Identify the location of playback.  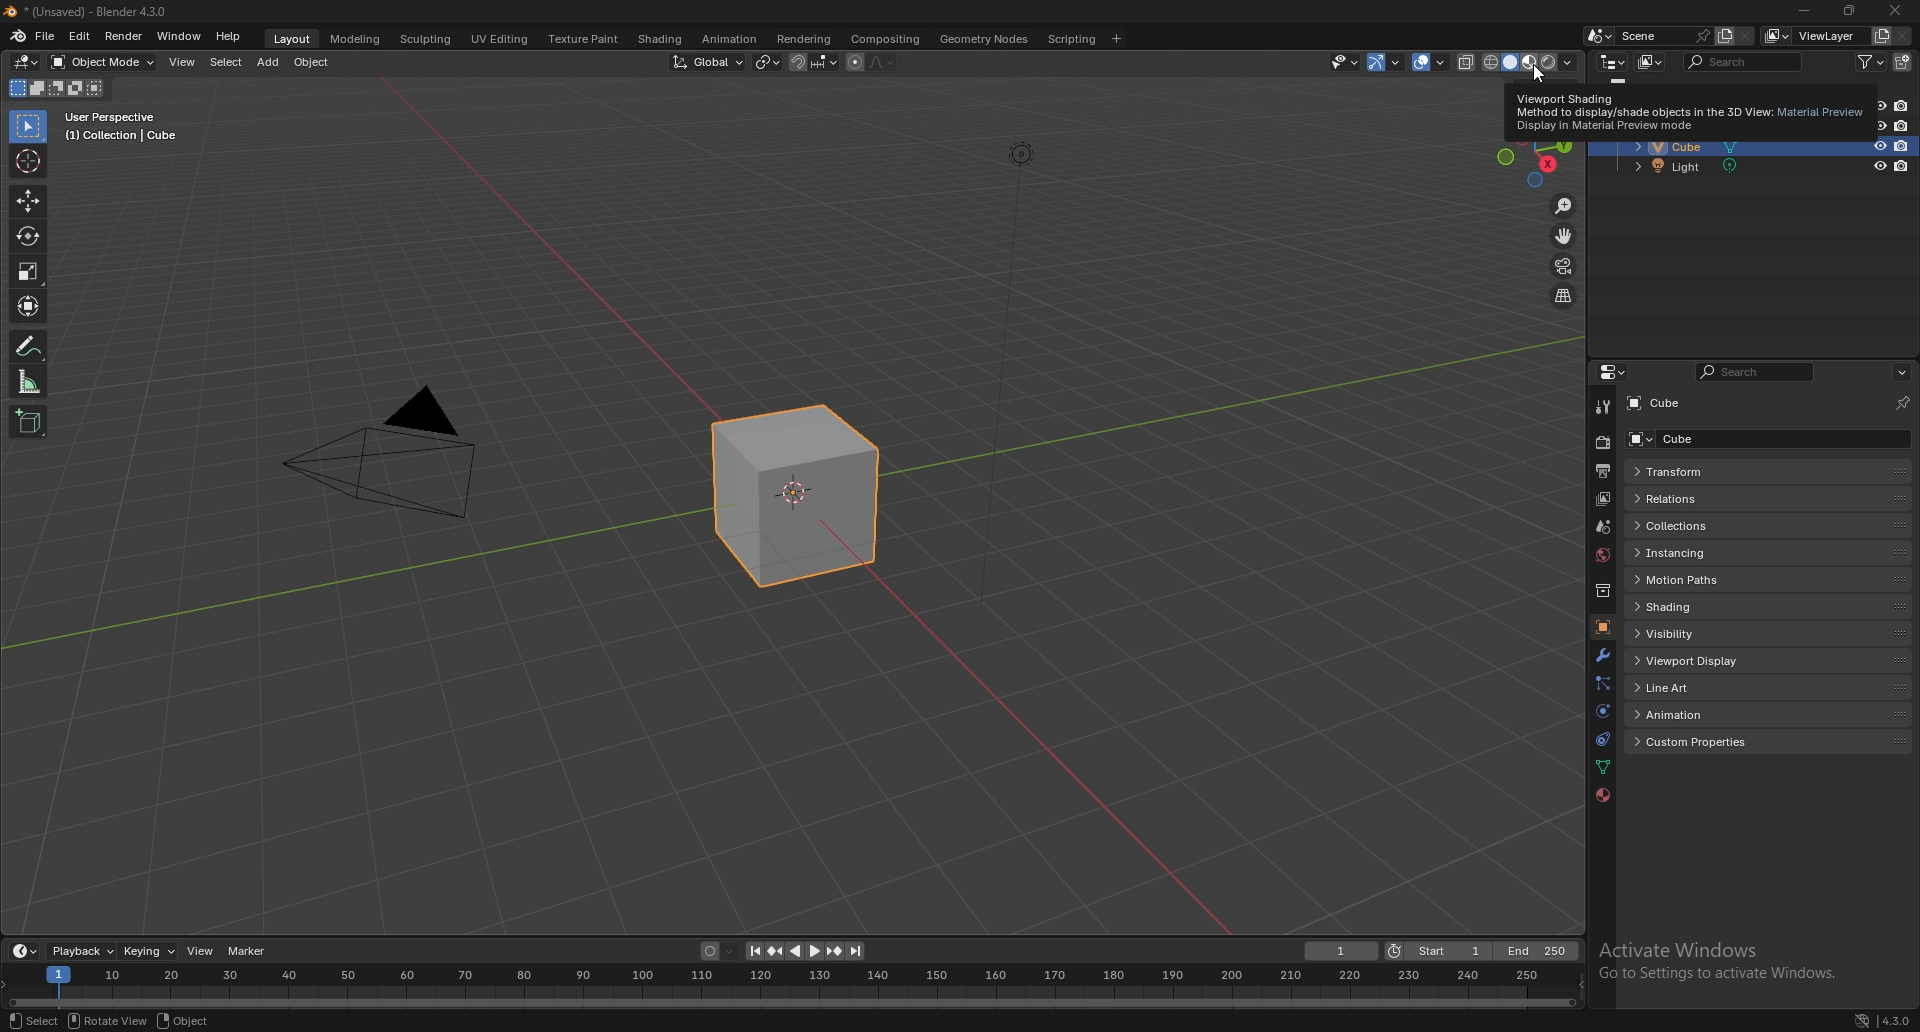
(85, 951).